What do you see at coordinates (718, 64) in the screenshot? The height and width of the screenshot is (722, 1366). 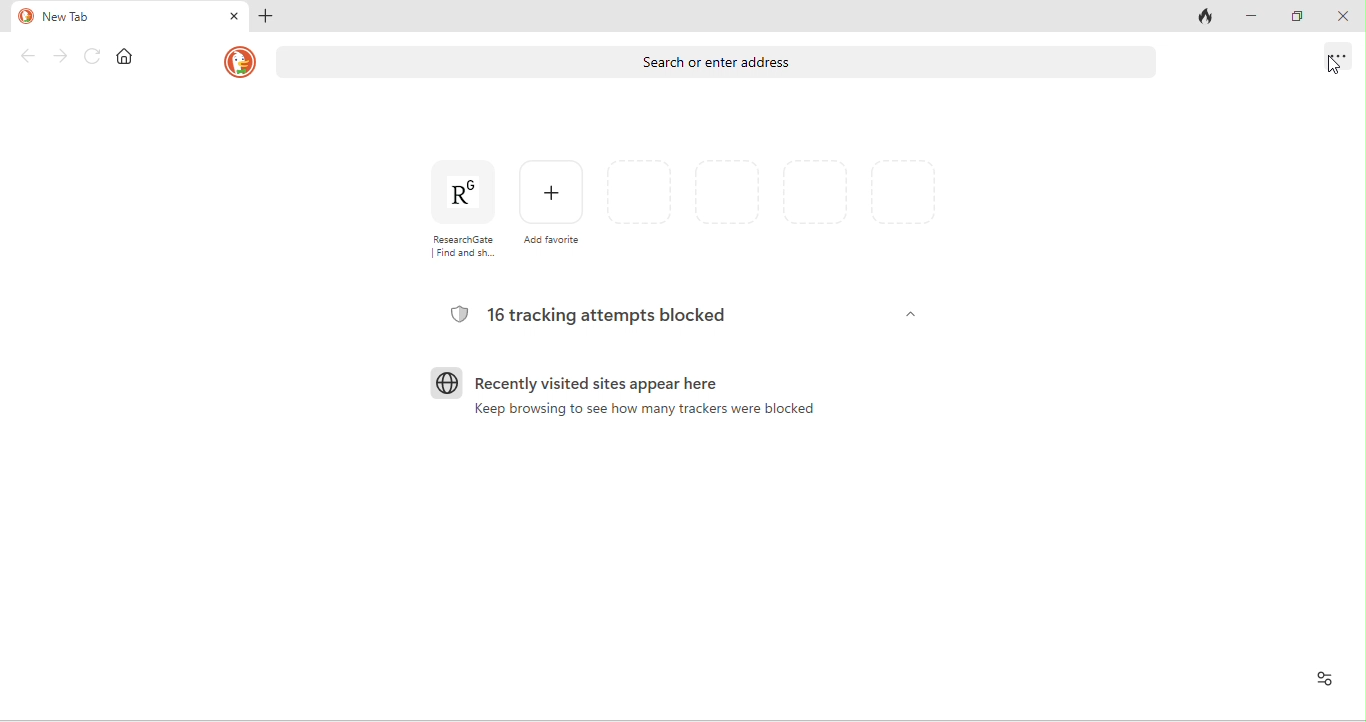 I see `search bar` at bounding box center [718, 64].